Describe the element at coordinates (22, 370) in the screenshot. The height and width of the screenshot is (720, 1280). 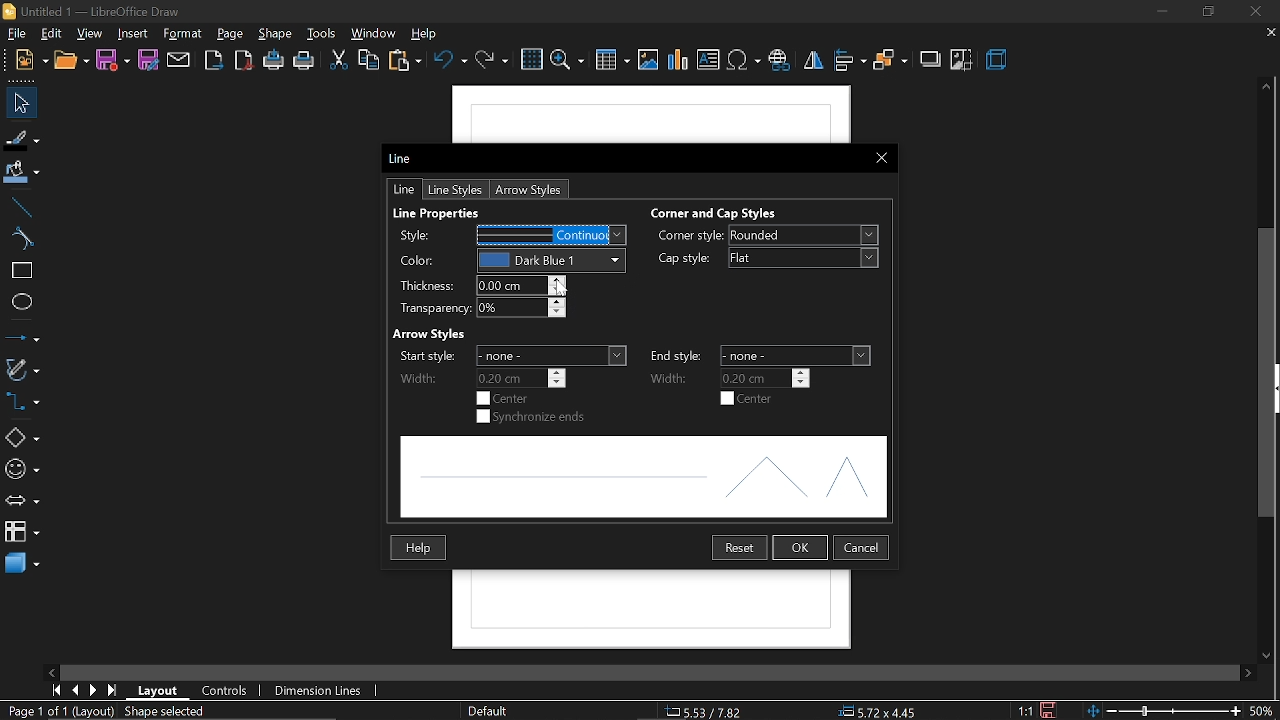
I see `curves and polygons` at that location.